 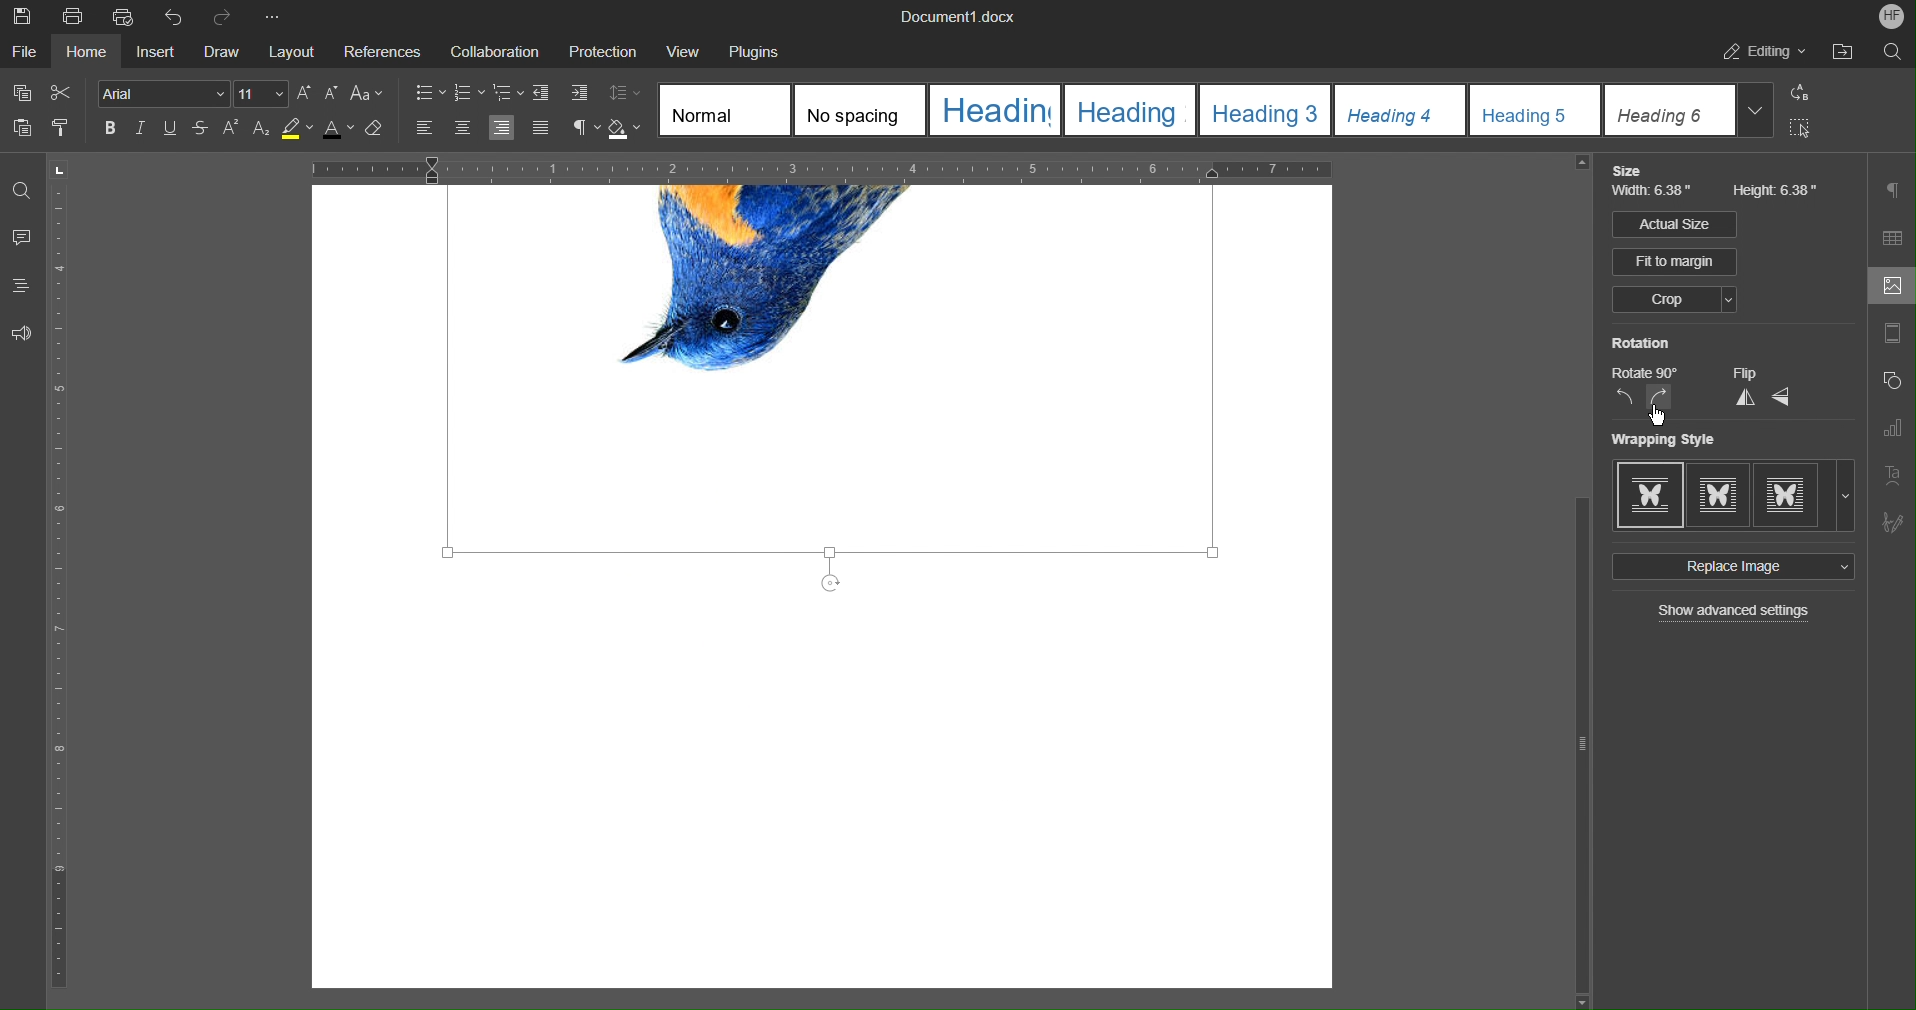 What do you see at coordinates (1893, 15) in the screenshot?
I see `Account` at bounding box center [1893, 15].